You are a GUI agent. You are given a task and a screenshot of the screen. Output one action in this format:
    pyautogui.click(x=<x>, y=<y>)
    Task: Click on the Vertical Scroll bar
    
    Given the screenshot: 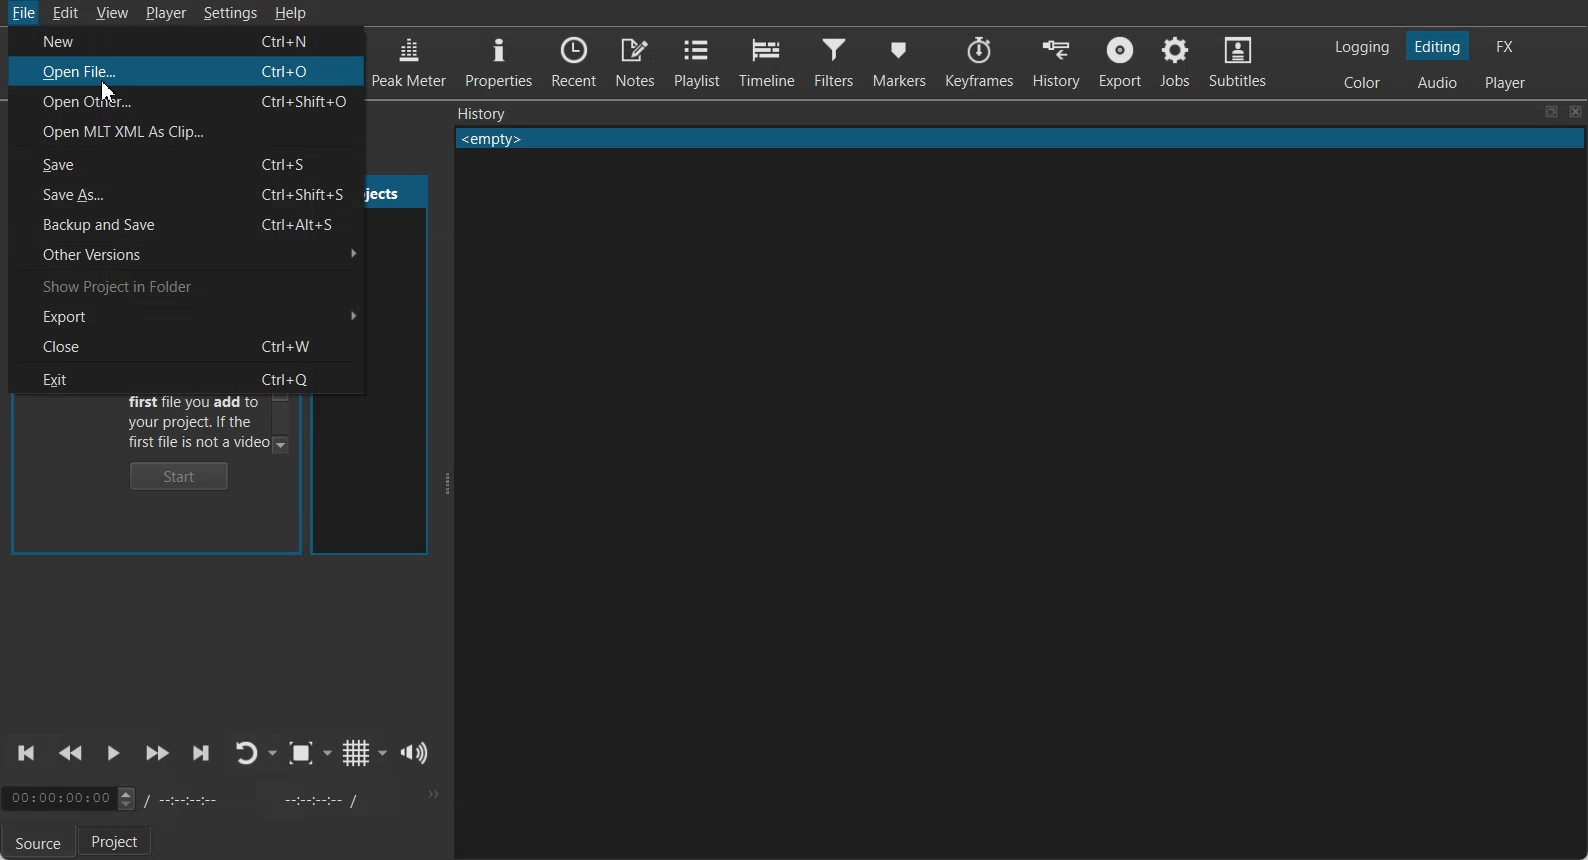 What is the action you would take?
    pyautogui.click(x=282, y=417)
    